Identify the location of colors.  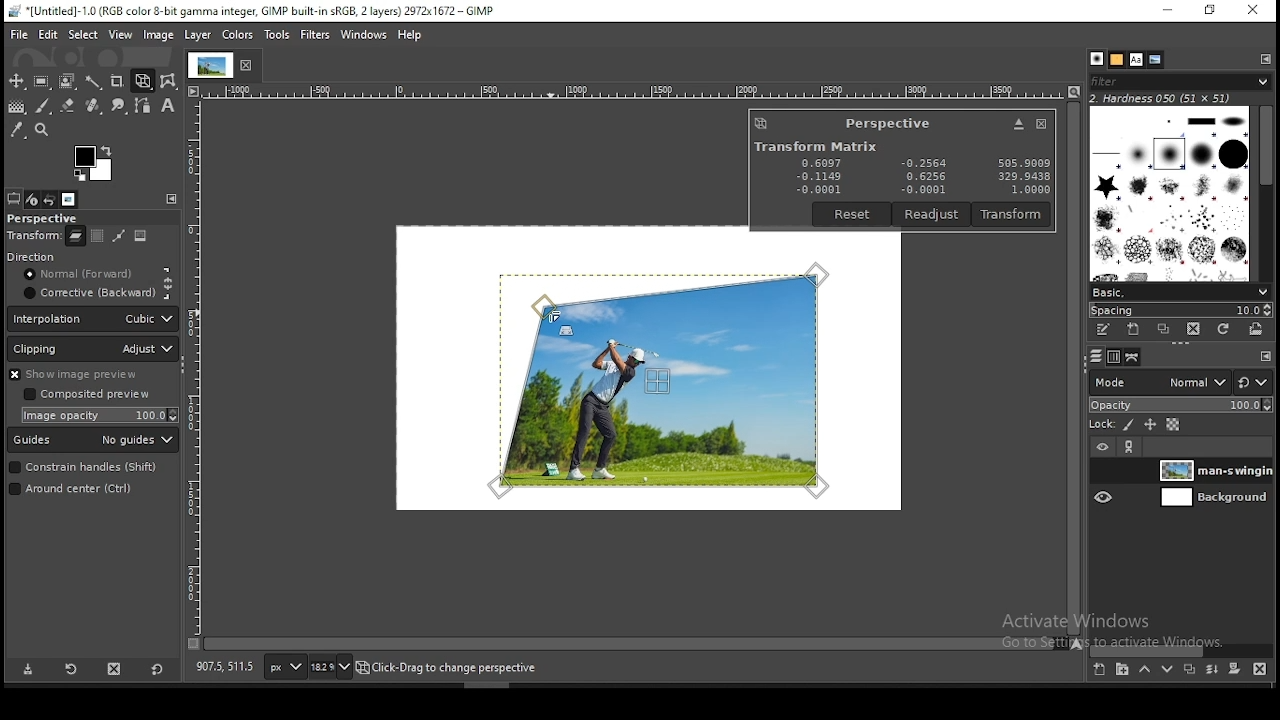
(94, 163).